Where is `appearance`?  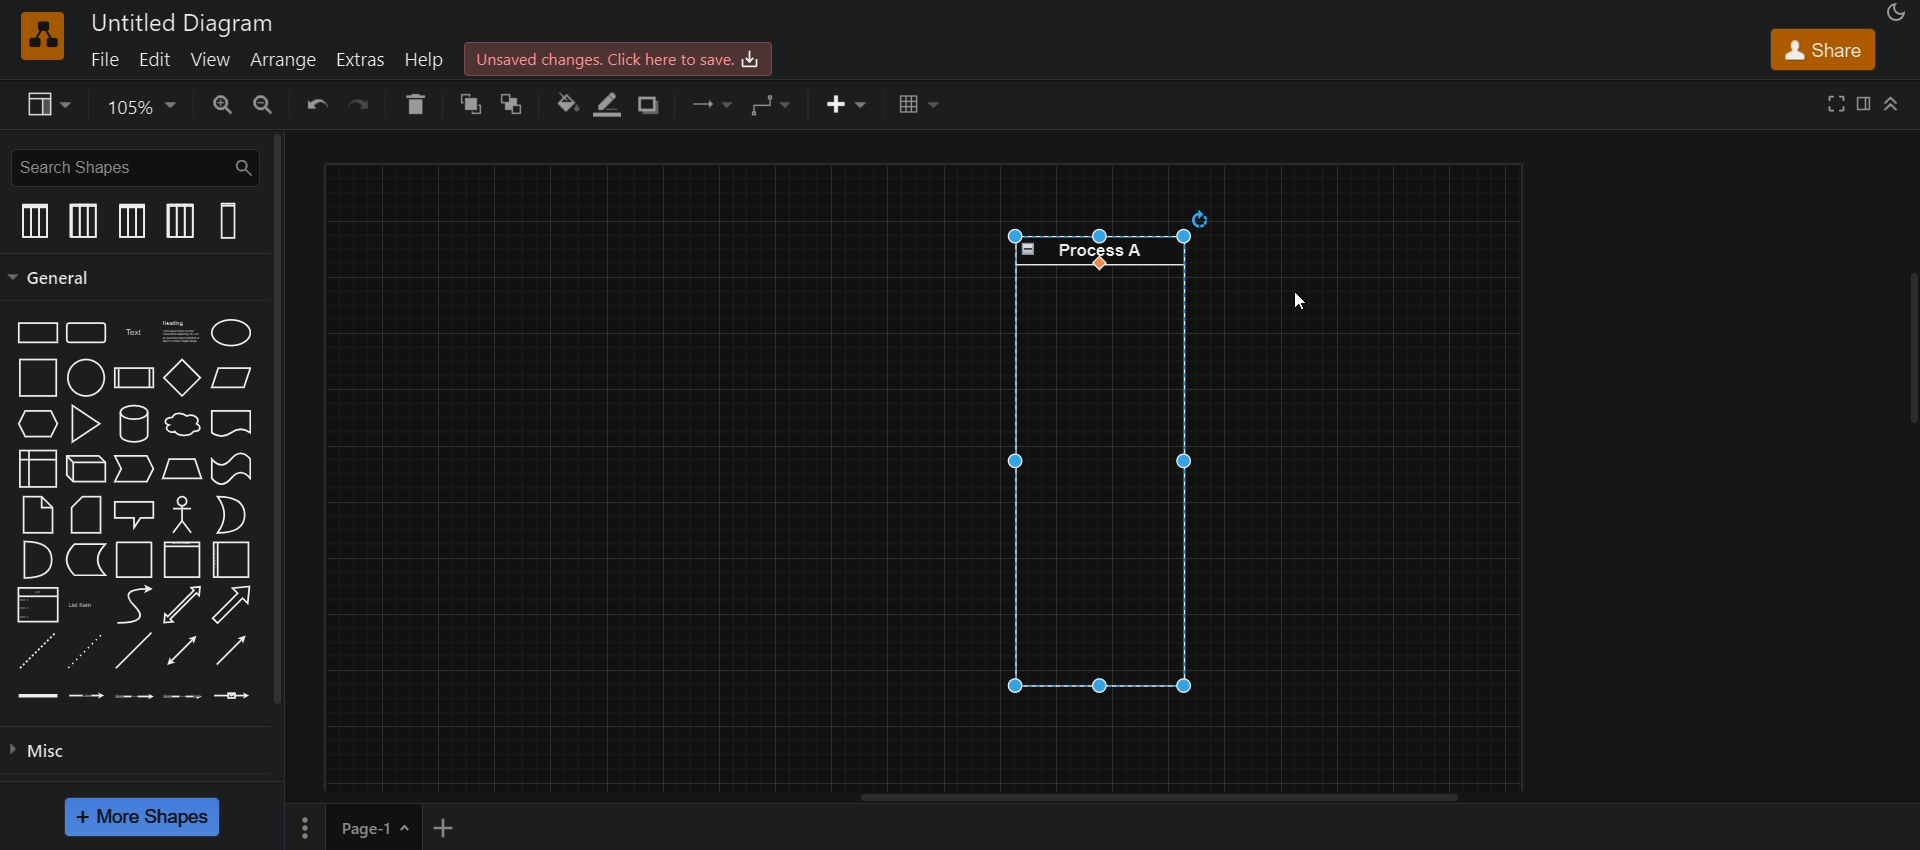
appearance is located at coordinates (1894, 13).